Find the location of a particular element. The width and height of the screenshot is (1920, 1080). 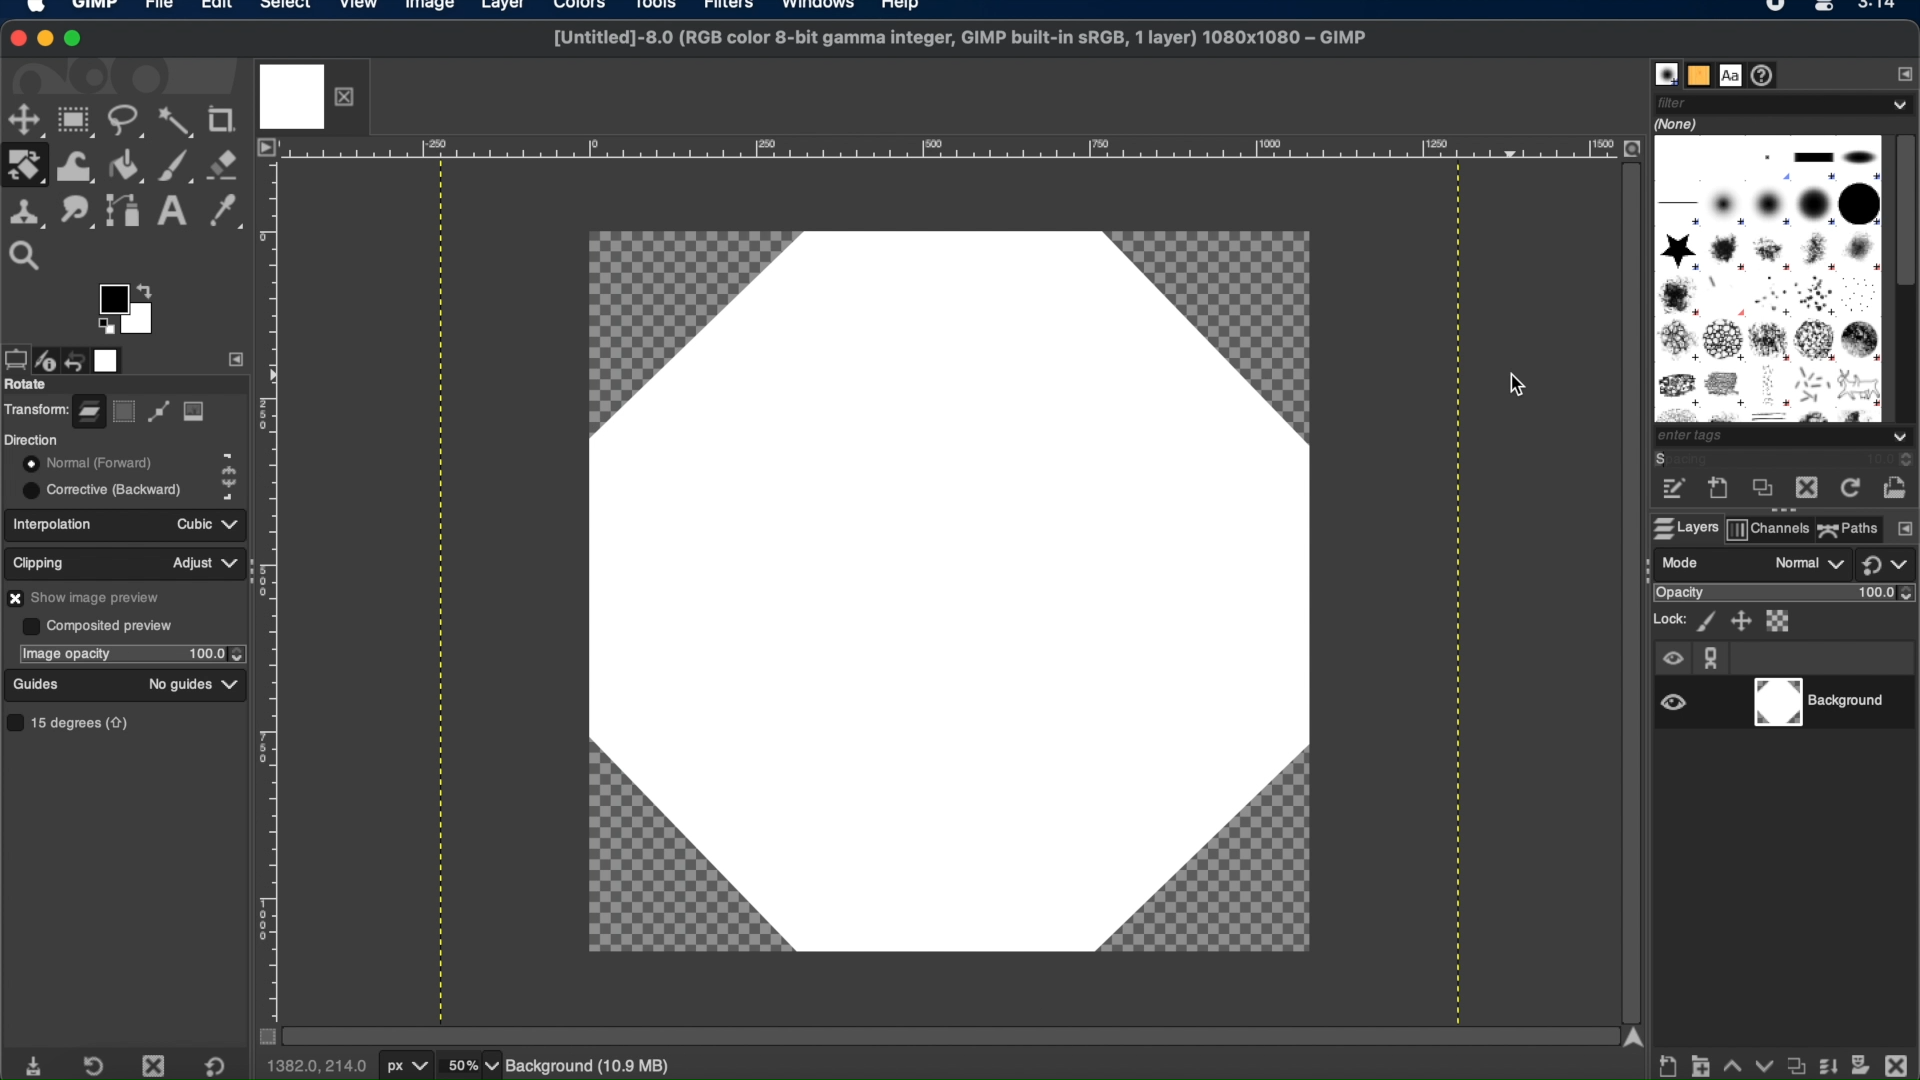

recorder icon is located at coordinates (1773, 8).